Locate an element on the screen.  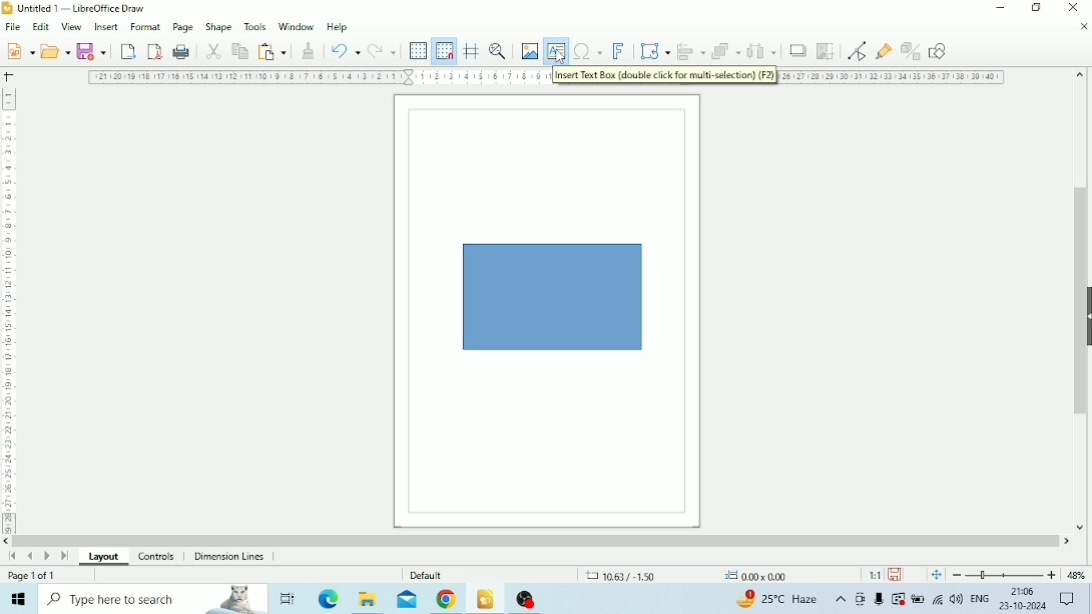
Shape is located at coordinates (218, 26).